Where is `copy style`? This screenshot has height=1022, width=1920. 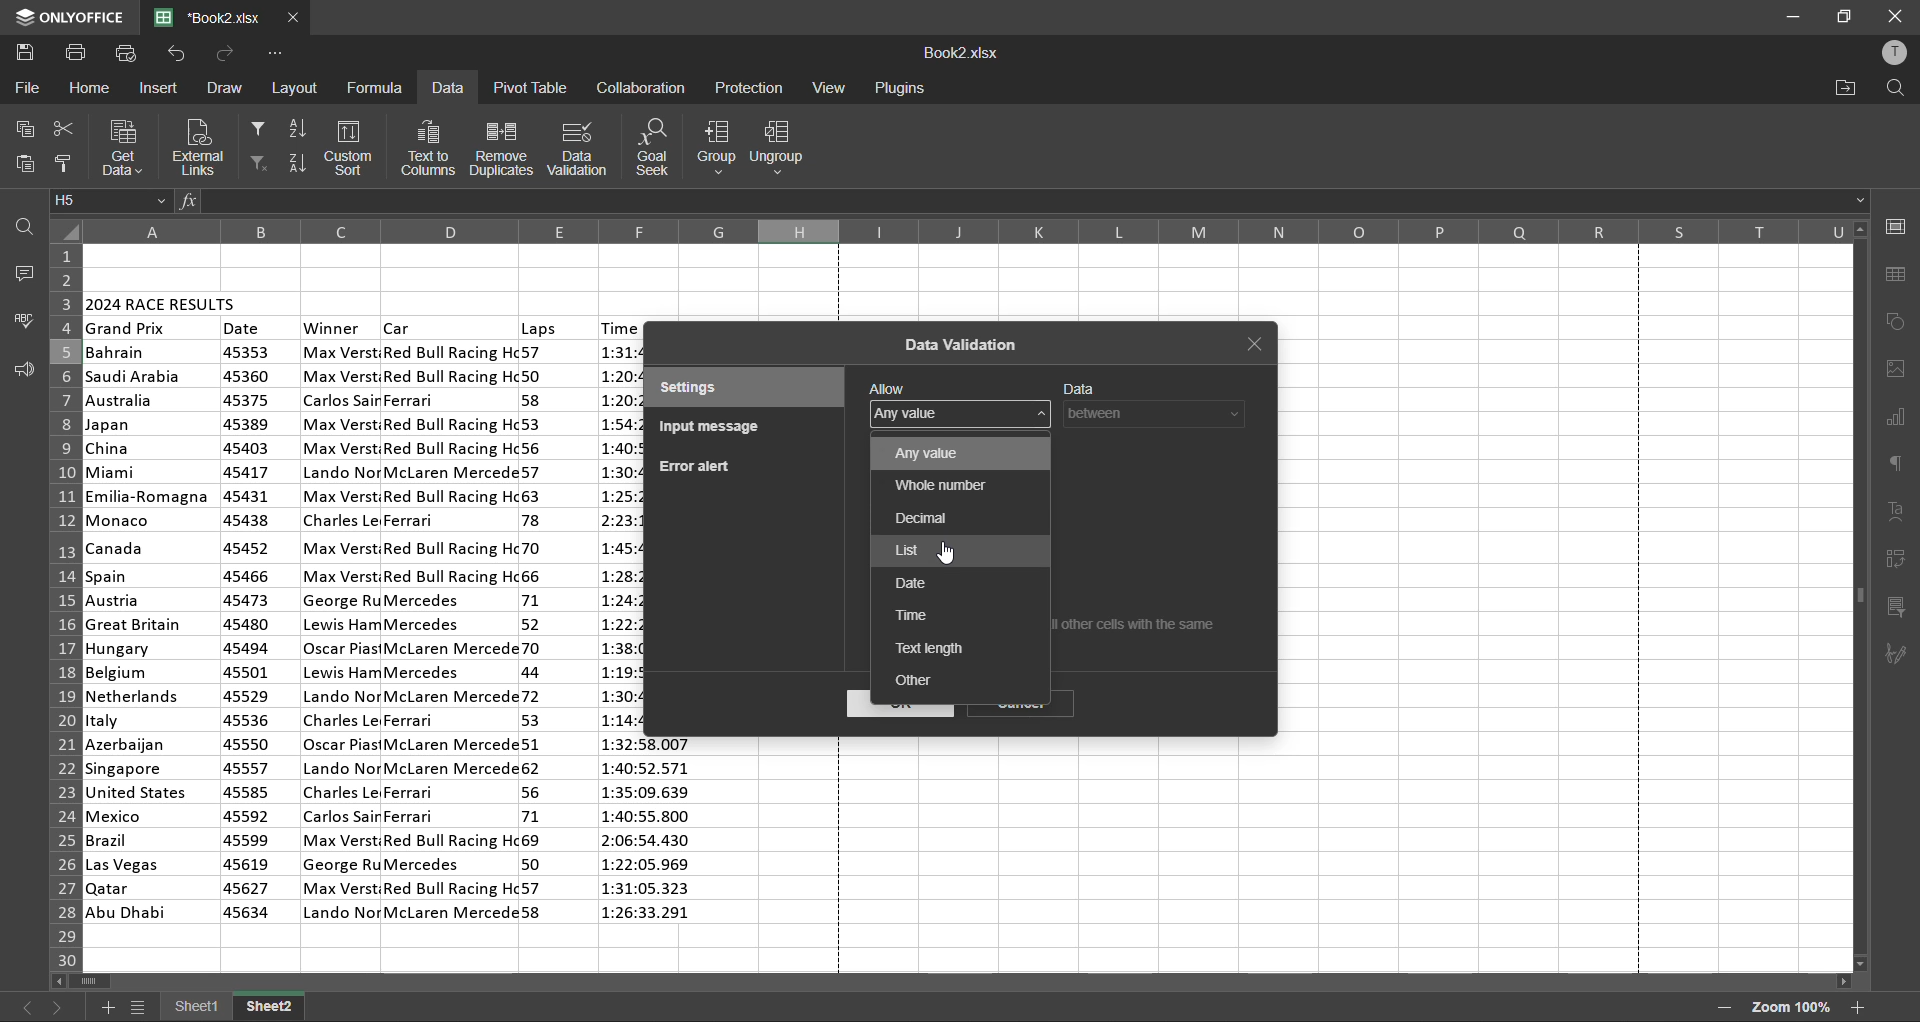
copy style is located at coordinates (67, 164).